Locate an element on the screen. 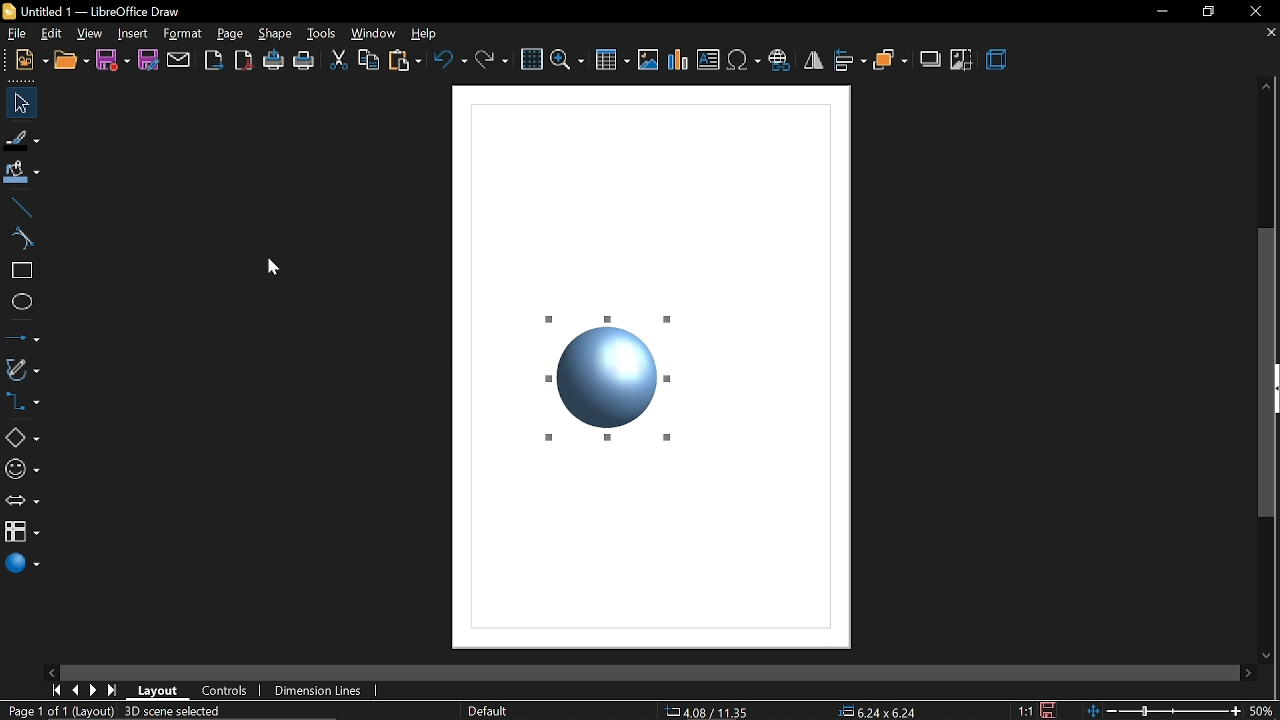 This screenshot has width=1280, height=720. undo is located at coordinates (450, 59).